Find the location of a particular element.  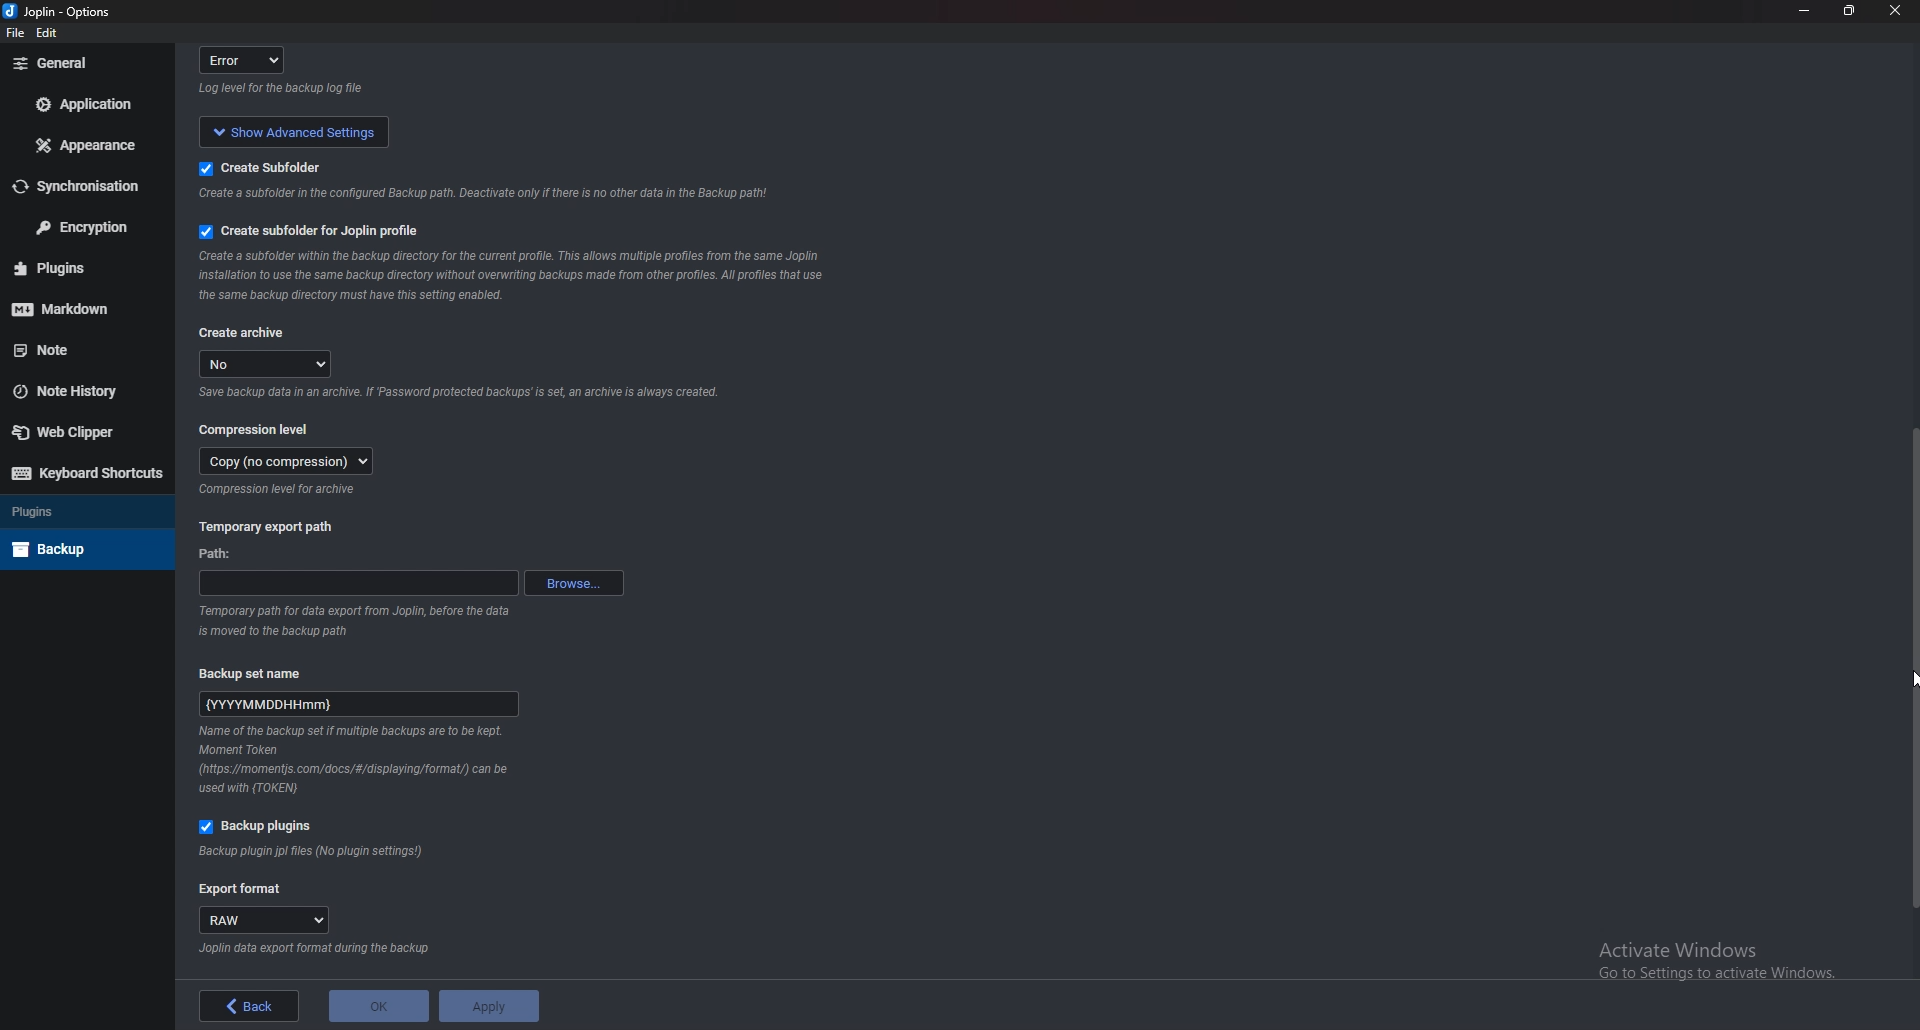

Mark down is located at coordinates (75, 306).